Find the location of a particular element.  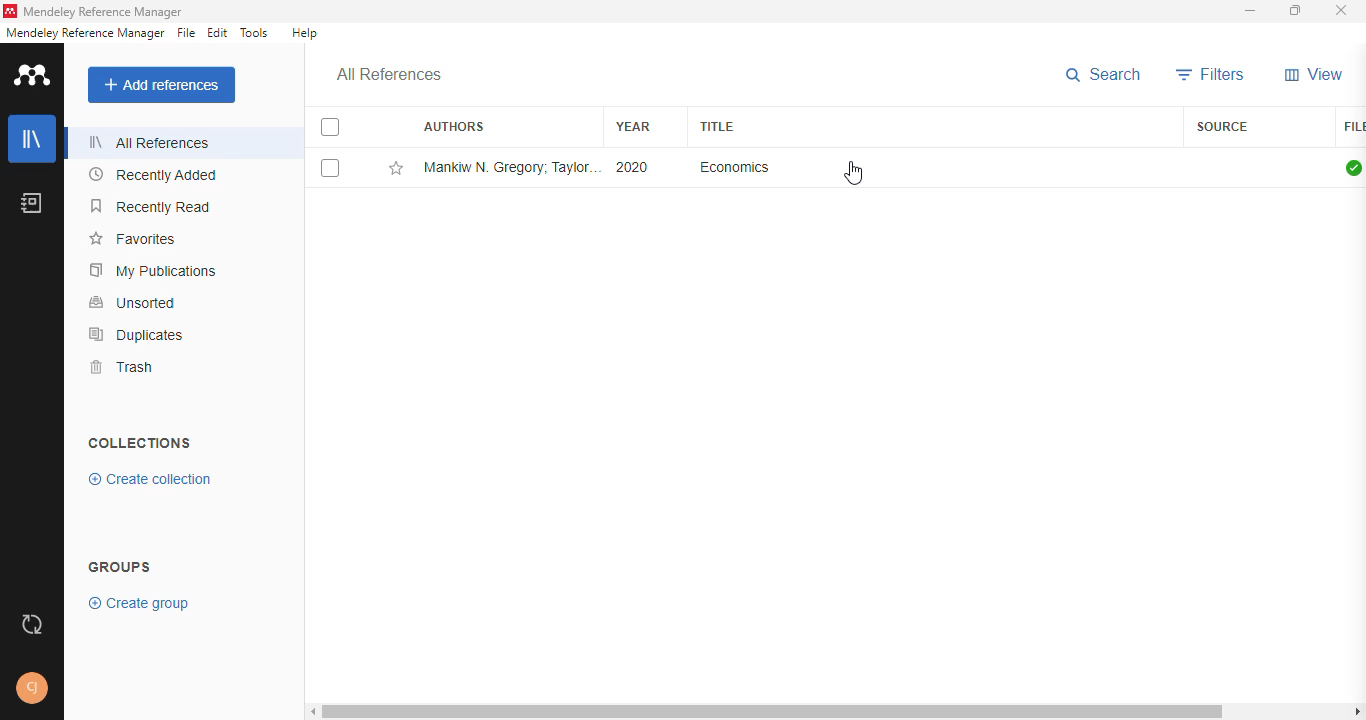

library is located at coordinates (31, 138).